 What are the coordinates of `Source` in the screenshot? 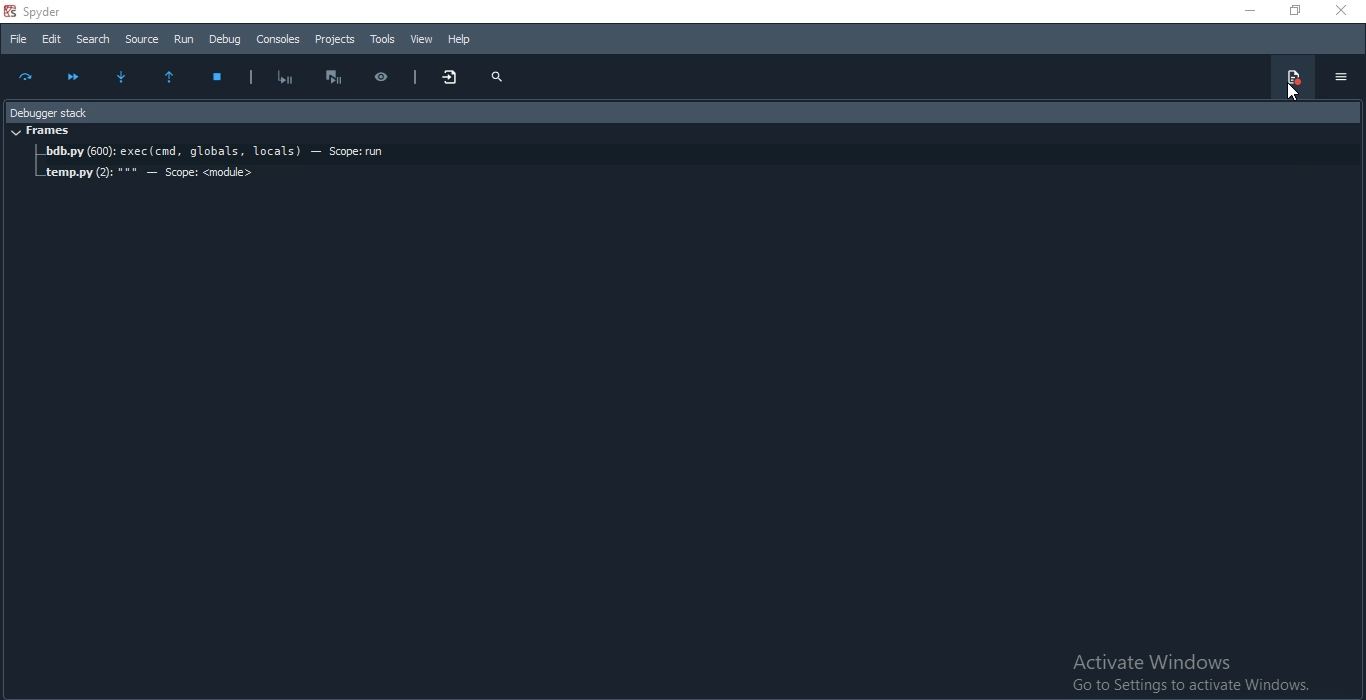 It's located at (142, 38).